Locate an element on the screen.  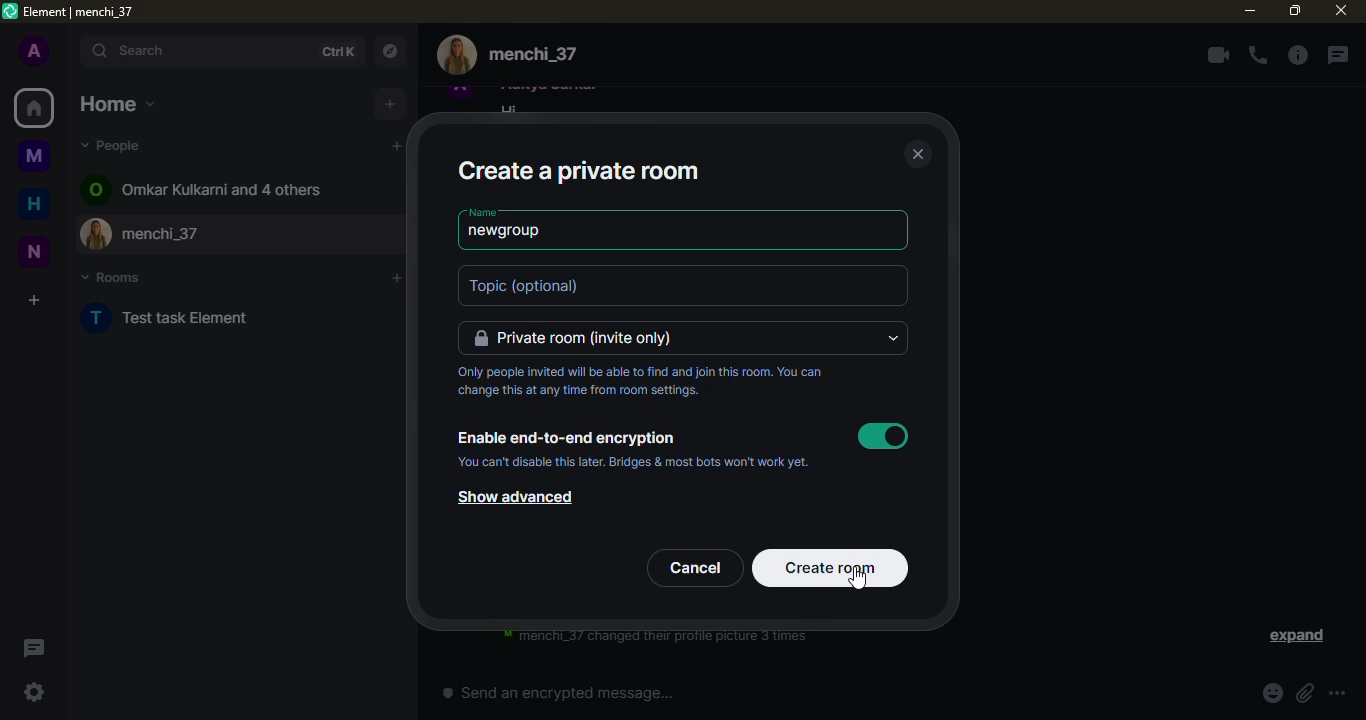
Send an encrypted message... is located at coordinates (558, 692).